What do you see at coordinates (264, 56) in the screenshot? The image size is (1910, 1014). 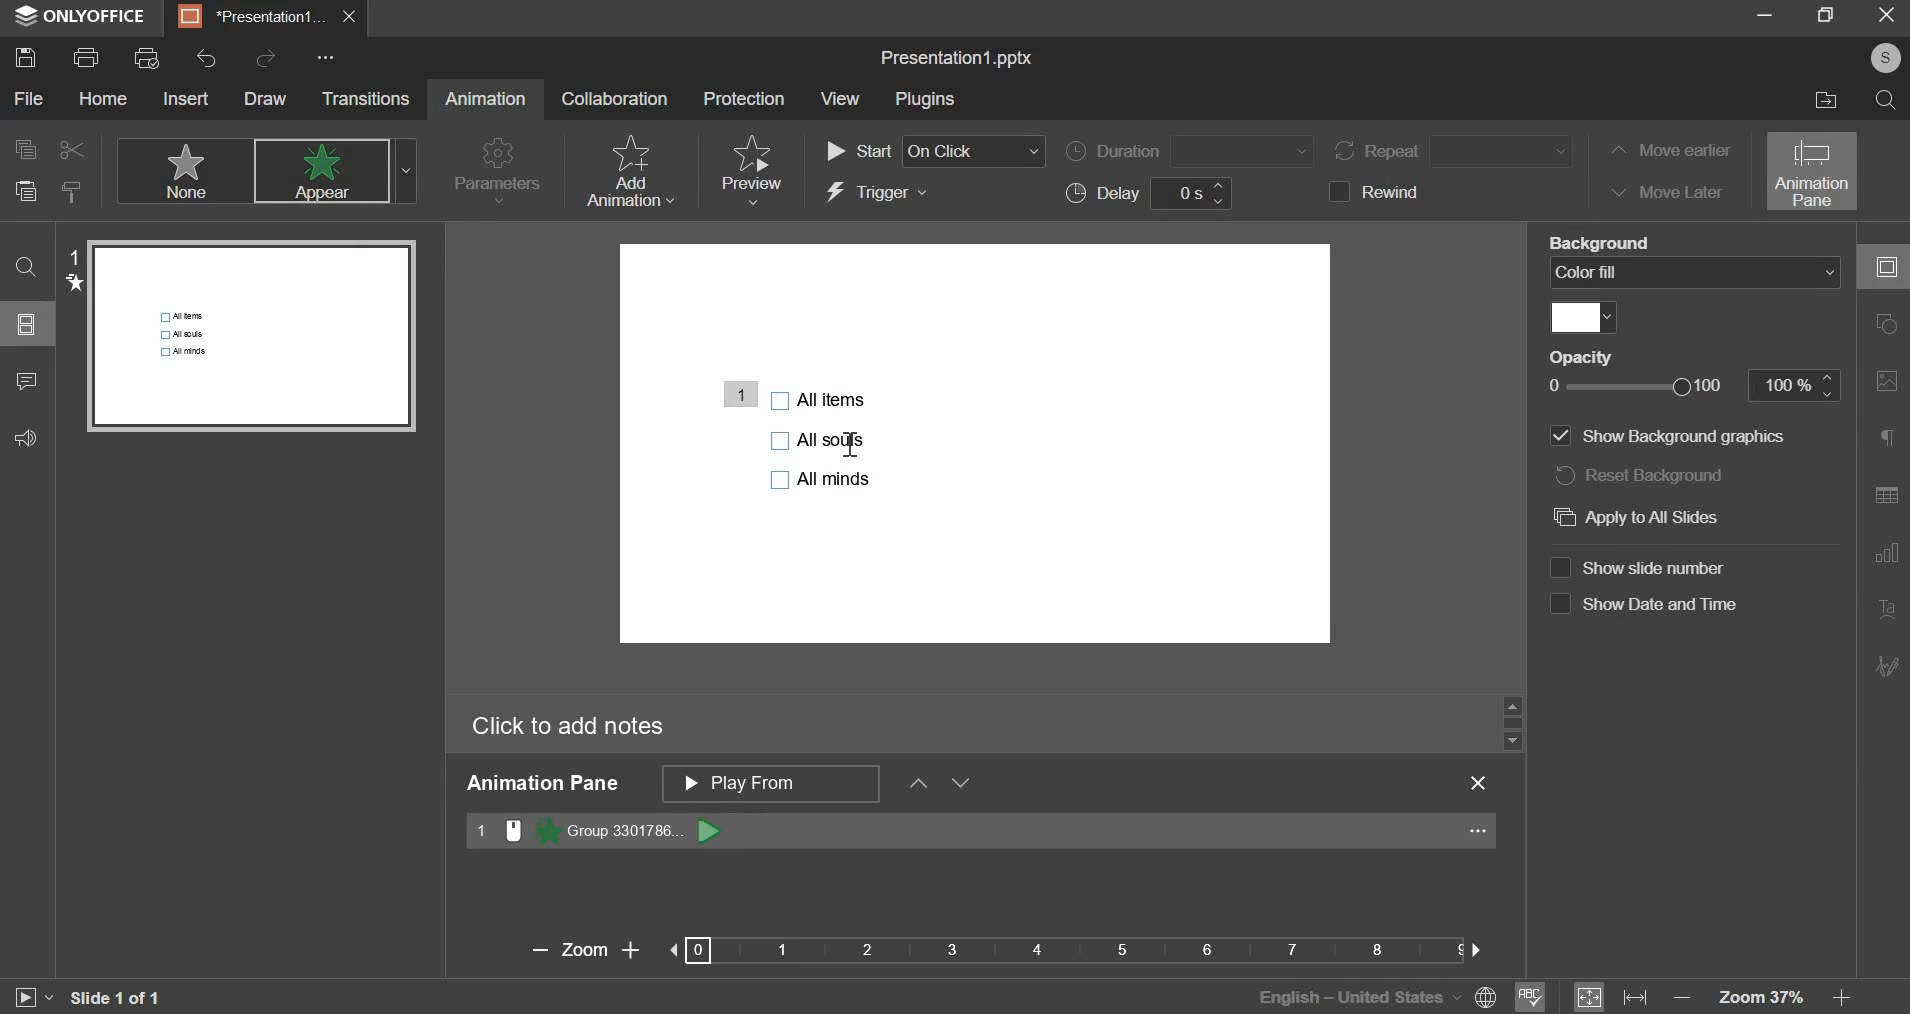 I see `redo` at bounding box center [264, 56].